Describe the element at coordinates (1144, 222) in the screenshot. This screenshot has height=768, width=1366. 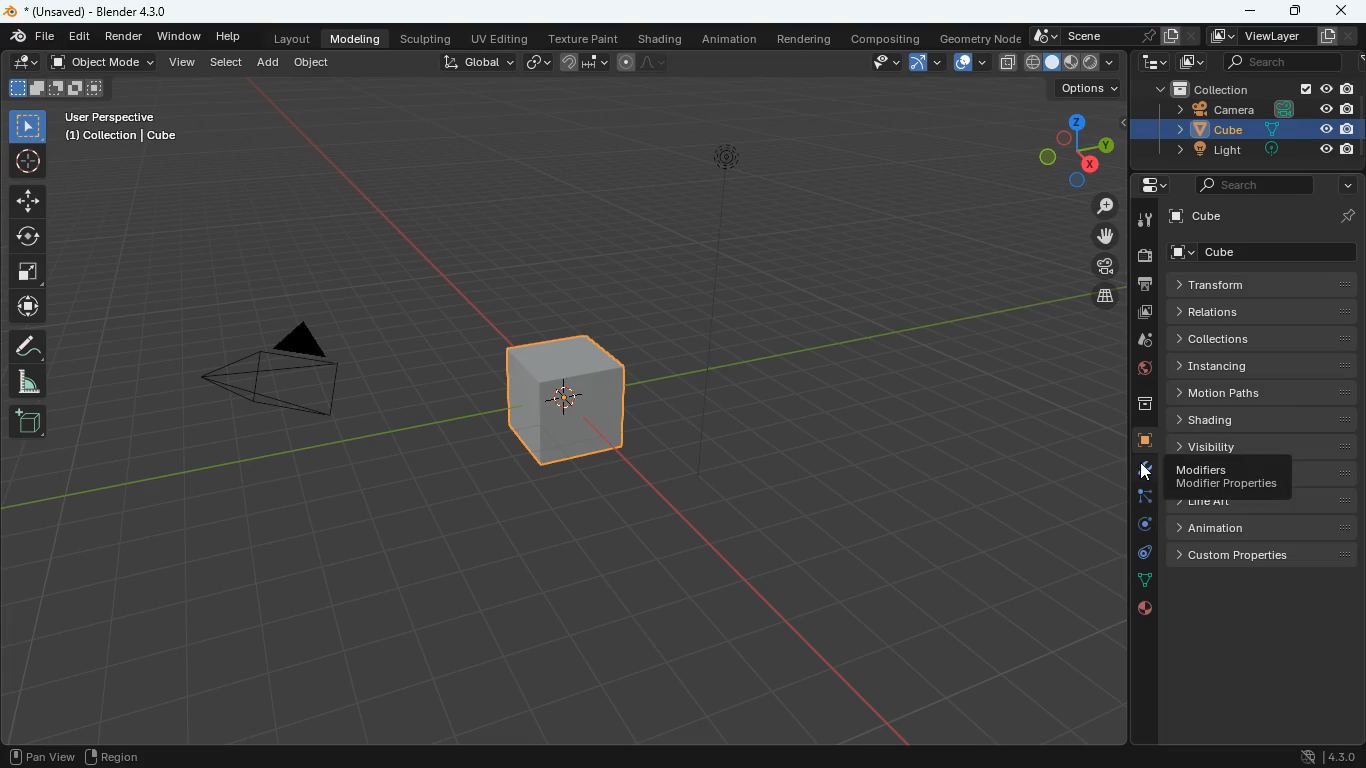
I see `tools` at that location.